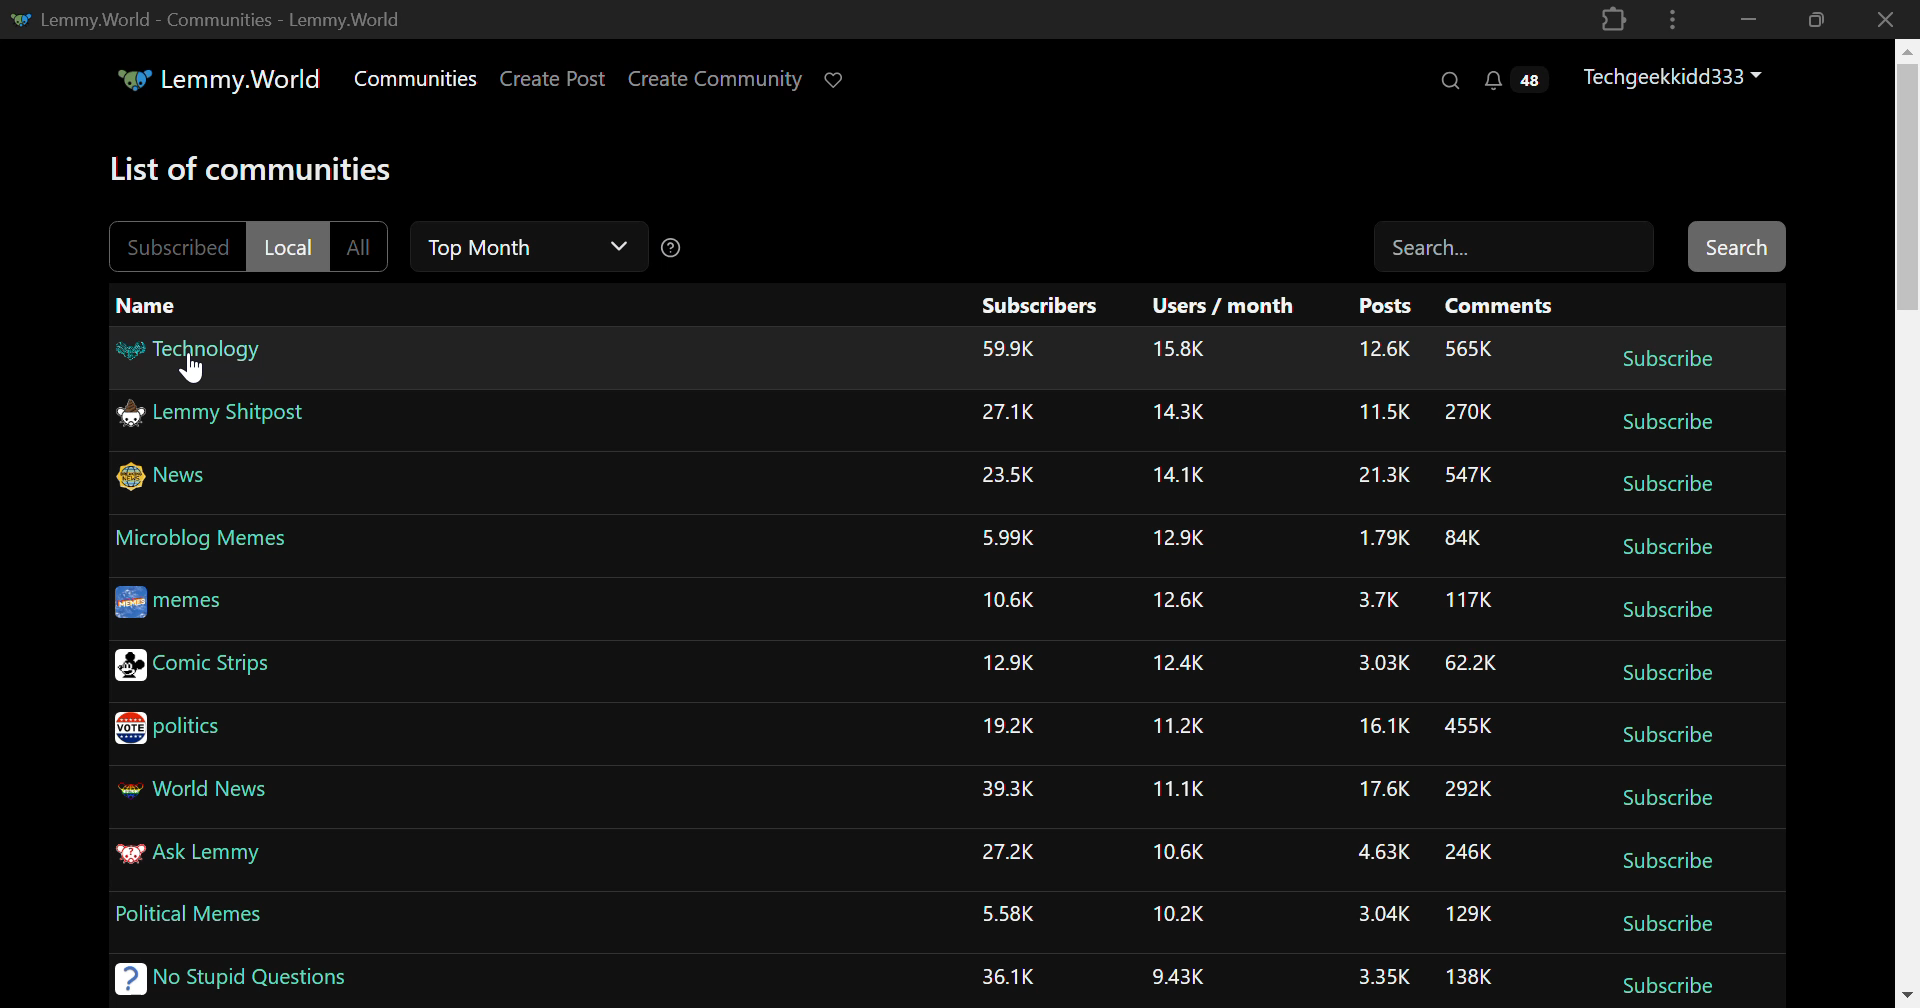 This screenshot has height=1008, width=1920. I want to click on Subscribe, so click(1666, 675).